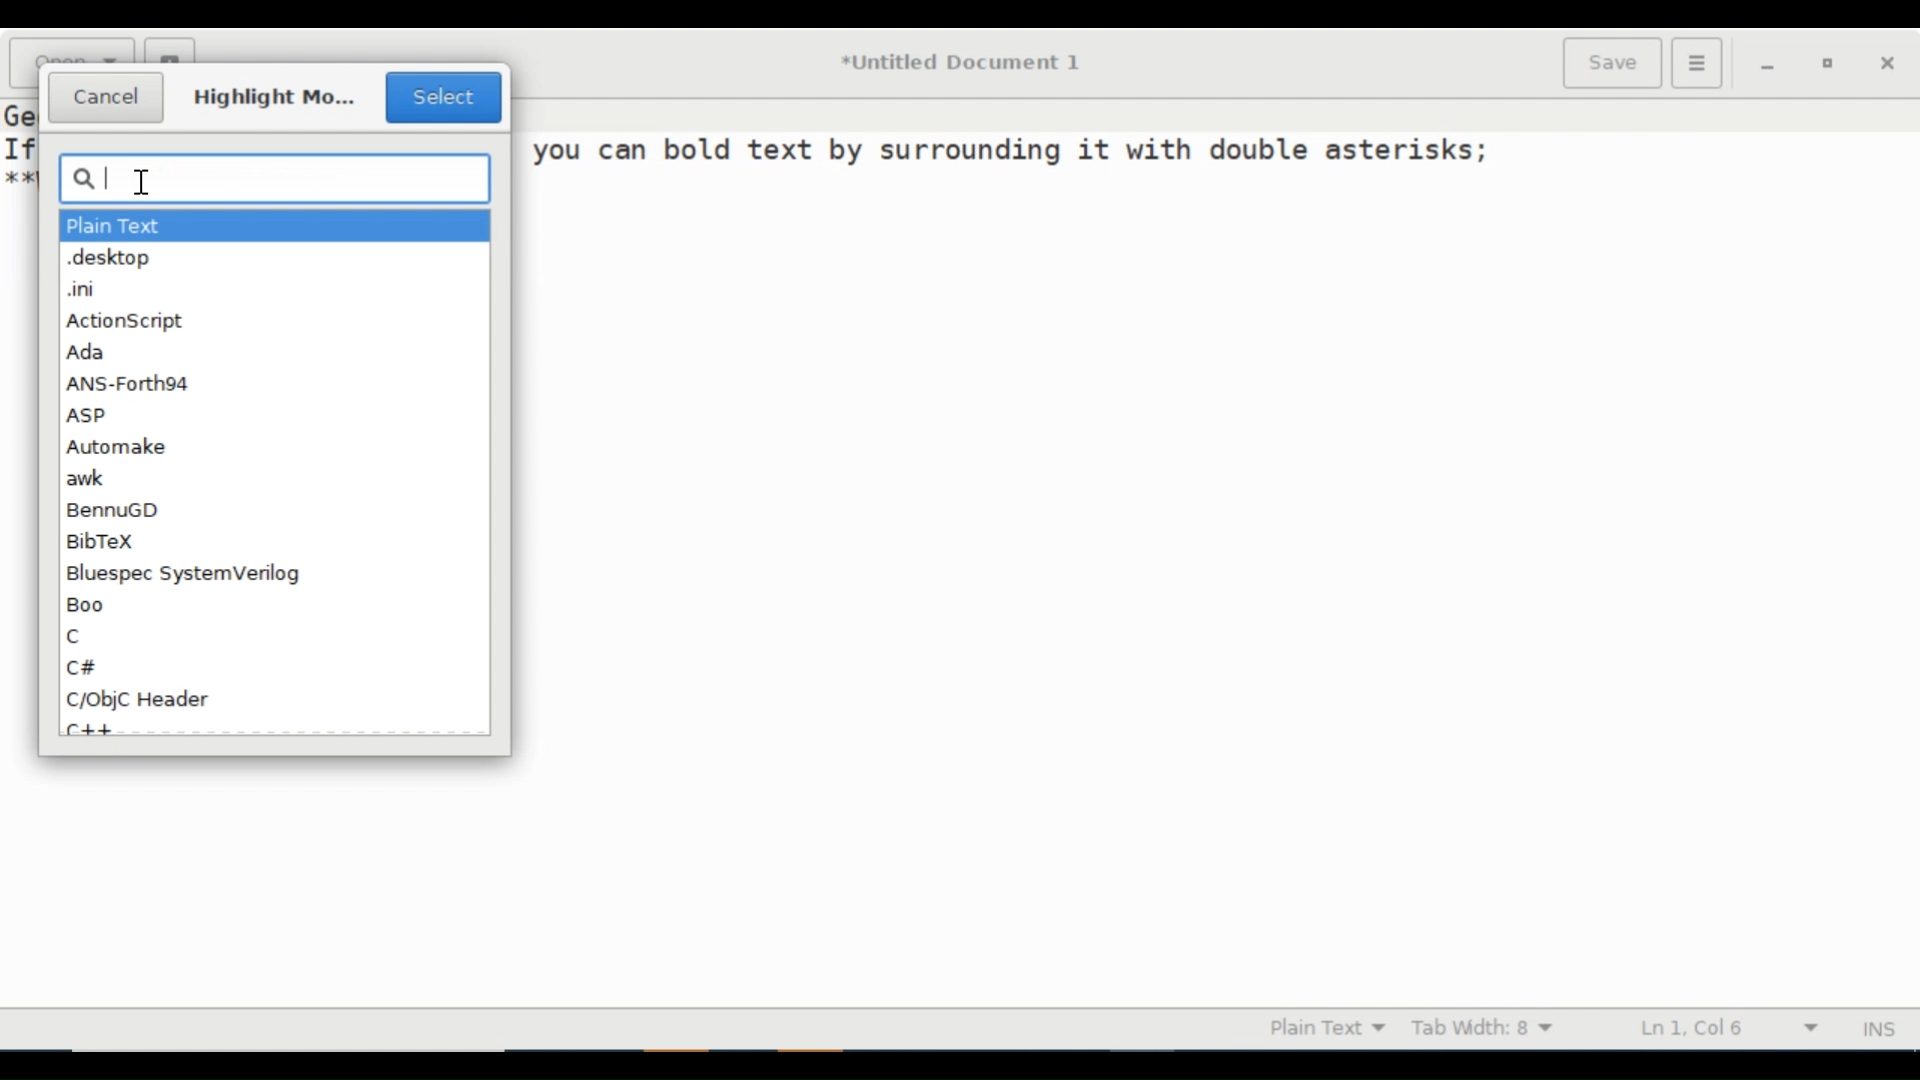 This screenshot has height=1080, width=1920. Describe the element at coordinates (117, 225) in the screenshot. I see `Plain Text` at that location.